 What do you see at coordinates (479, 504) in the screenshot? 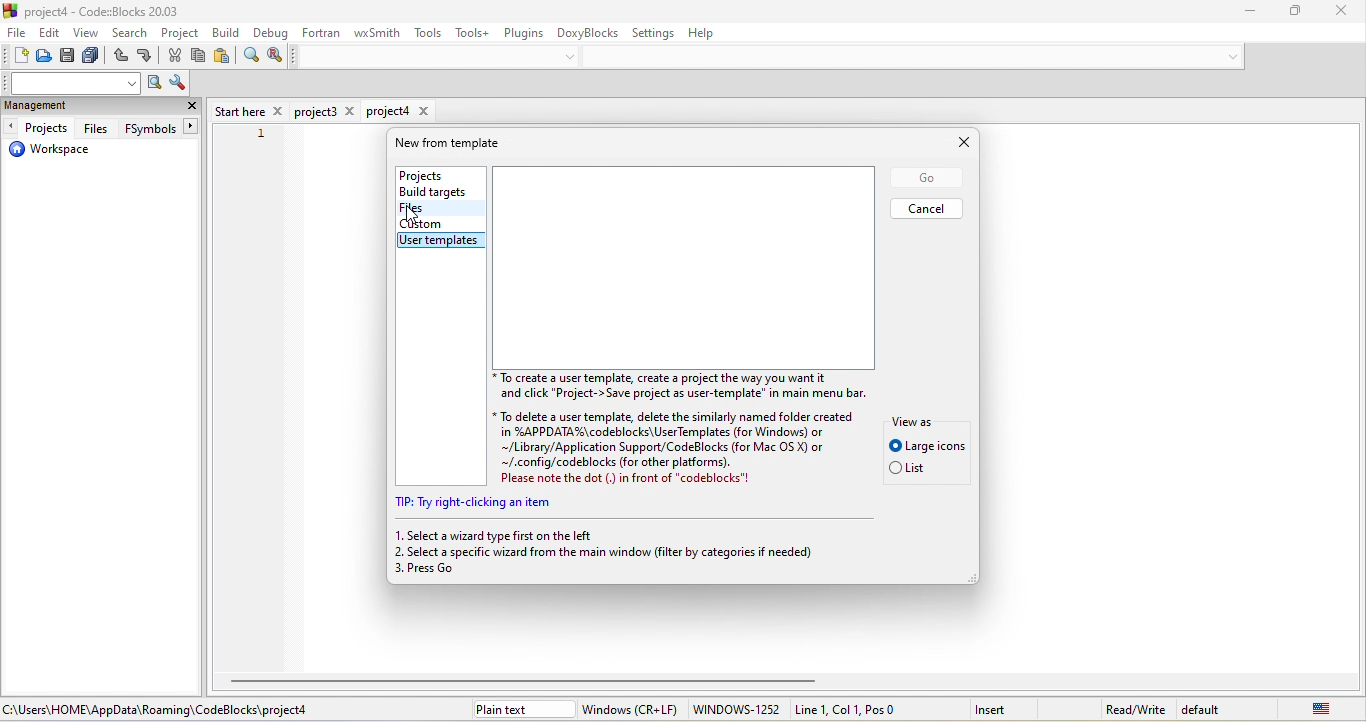
I see `tip try right clicking an item` at bounding box center [479, 504].